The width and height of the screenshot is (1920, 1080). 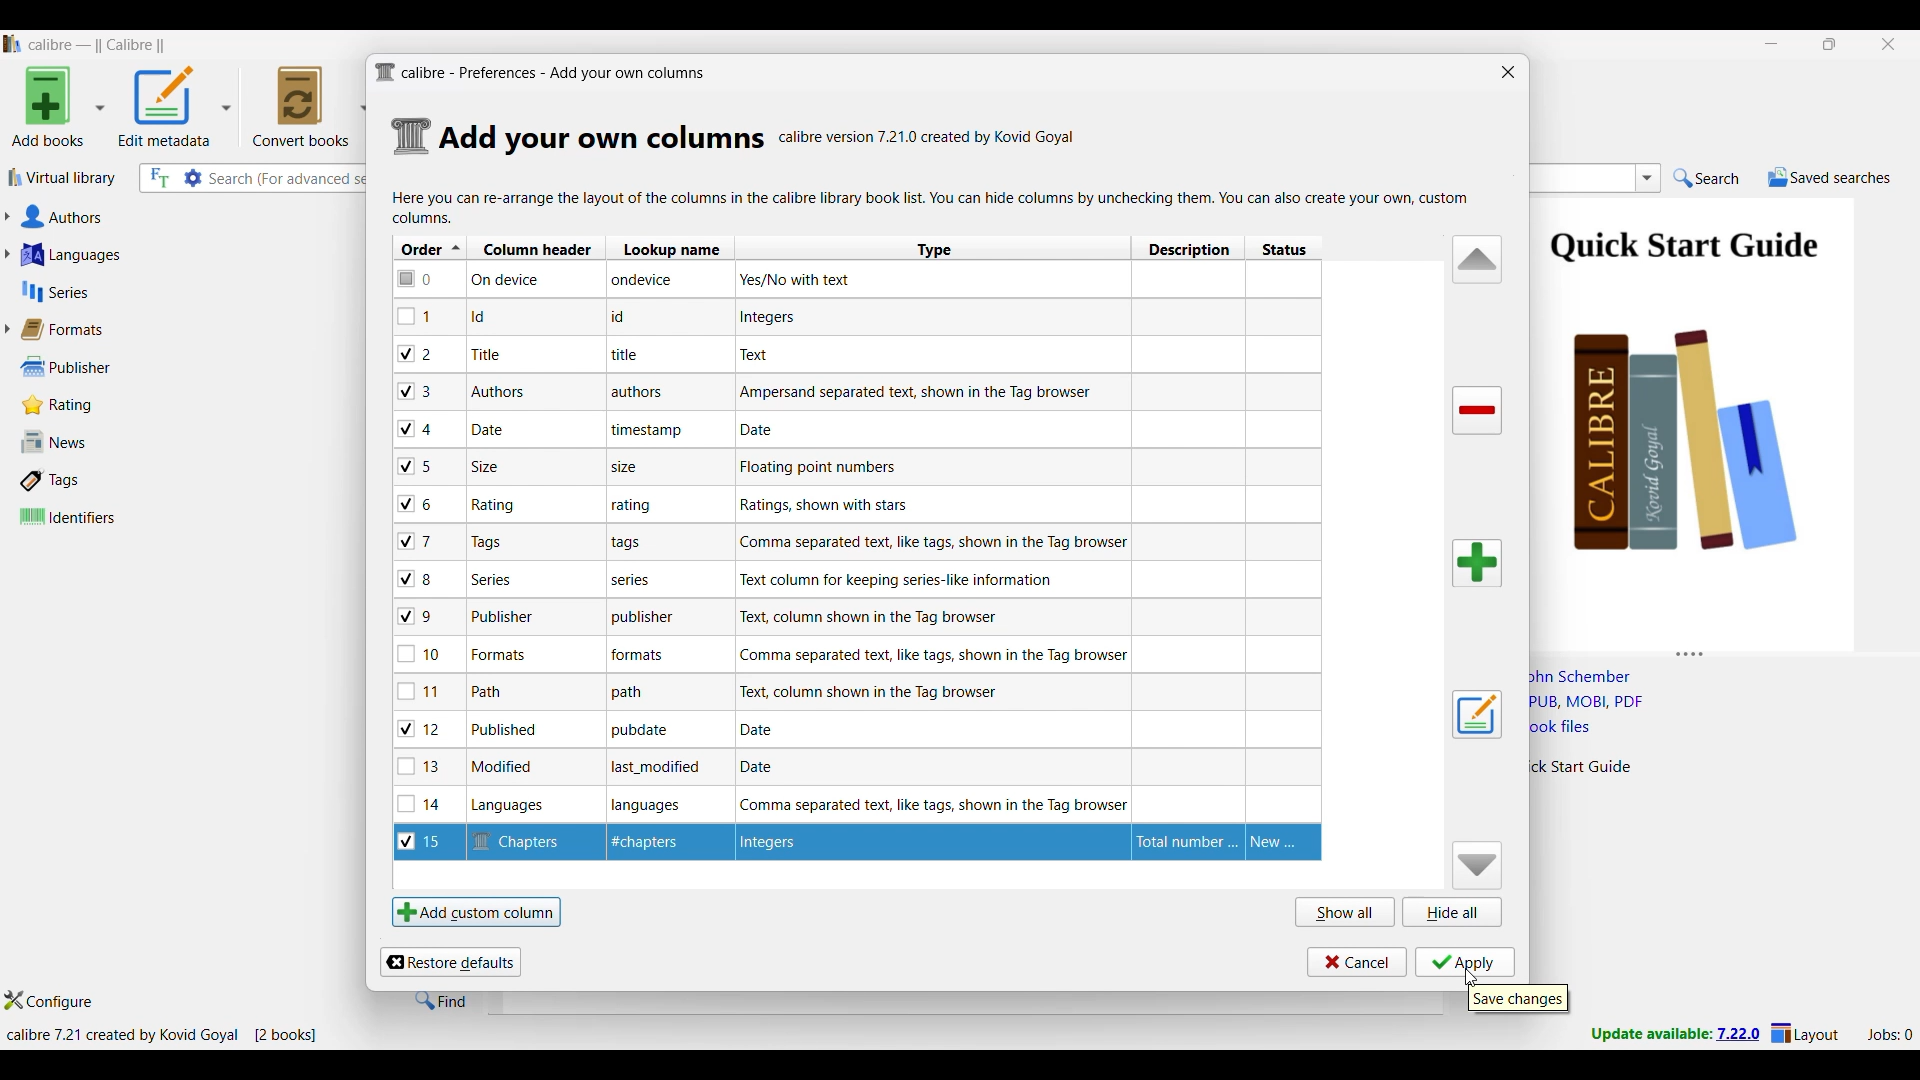 I want to click on Explanation, so click(x=772, y=318).